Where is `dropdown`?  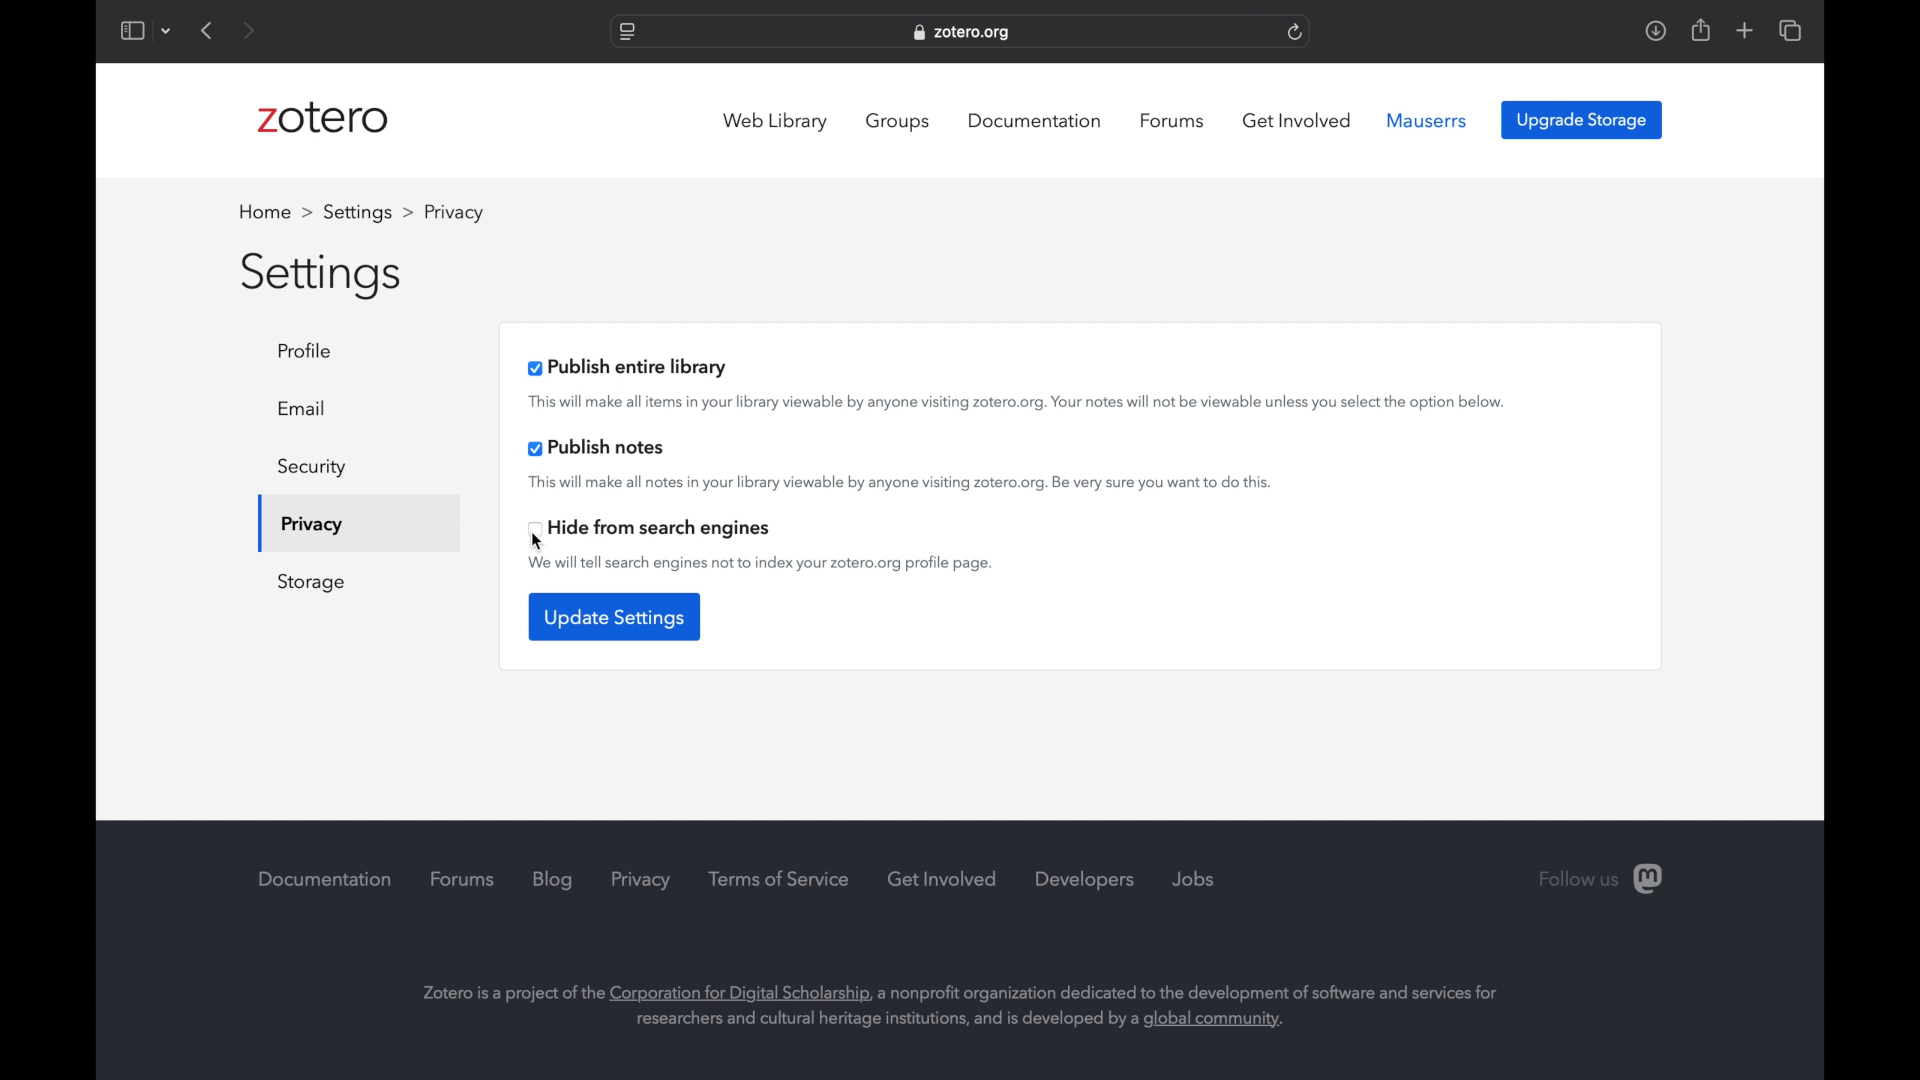 dropdown is located at coordinates (167, 32).